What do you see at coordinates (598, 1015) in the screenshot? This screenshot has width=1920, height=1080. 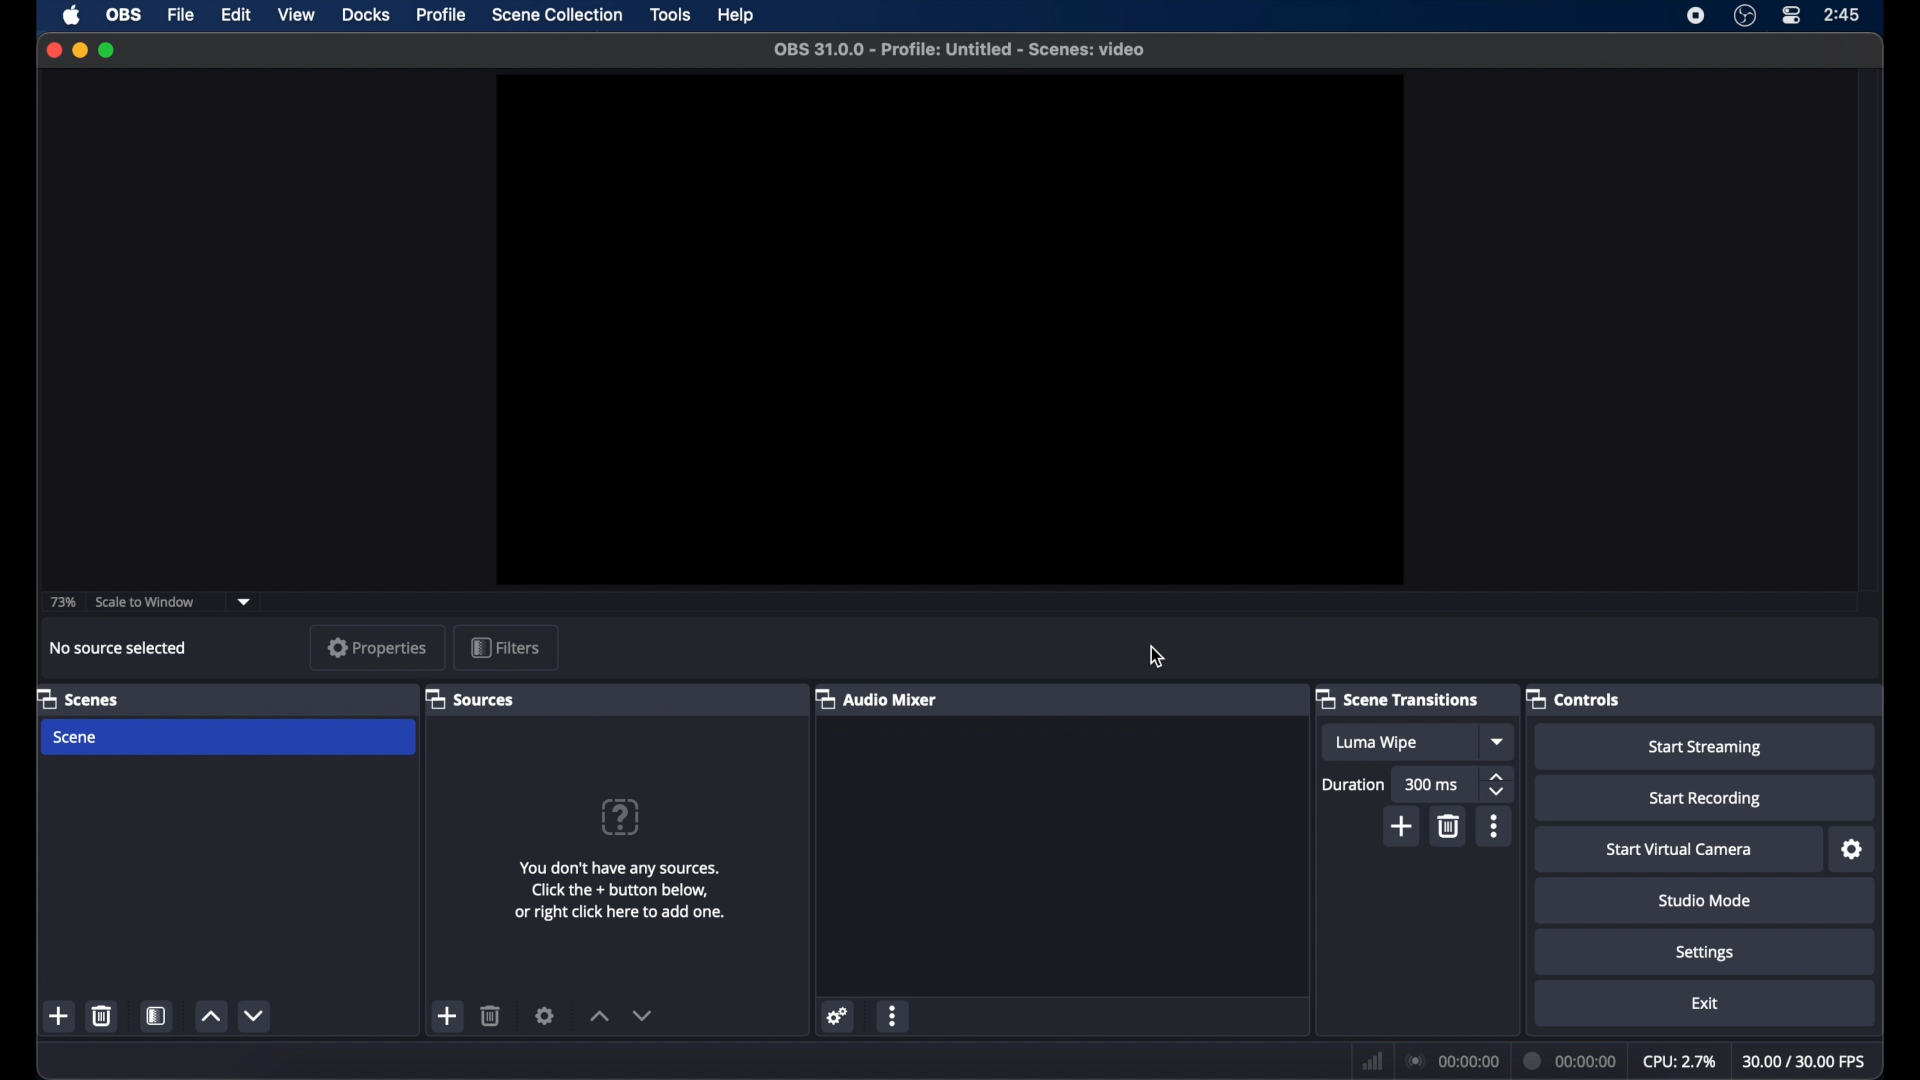 I see `increment` at bounding box center [598, 1015].